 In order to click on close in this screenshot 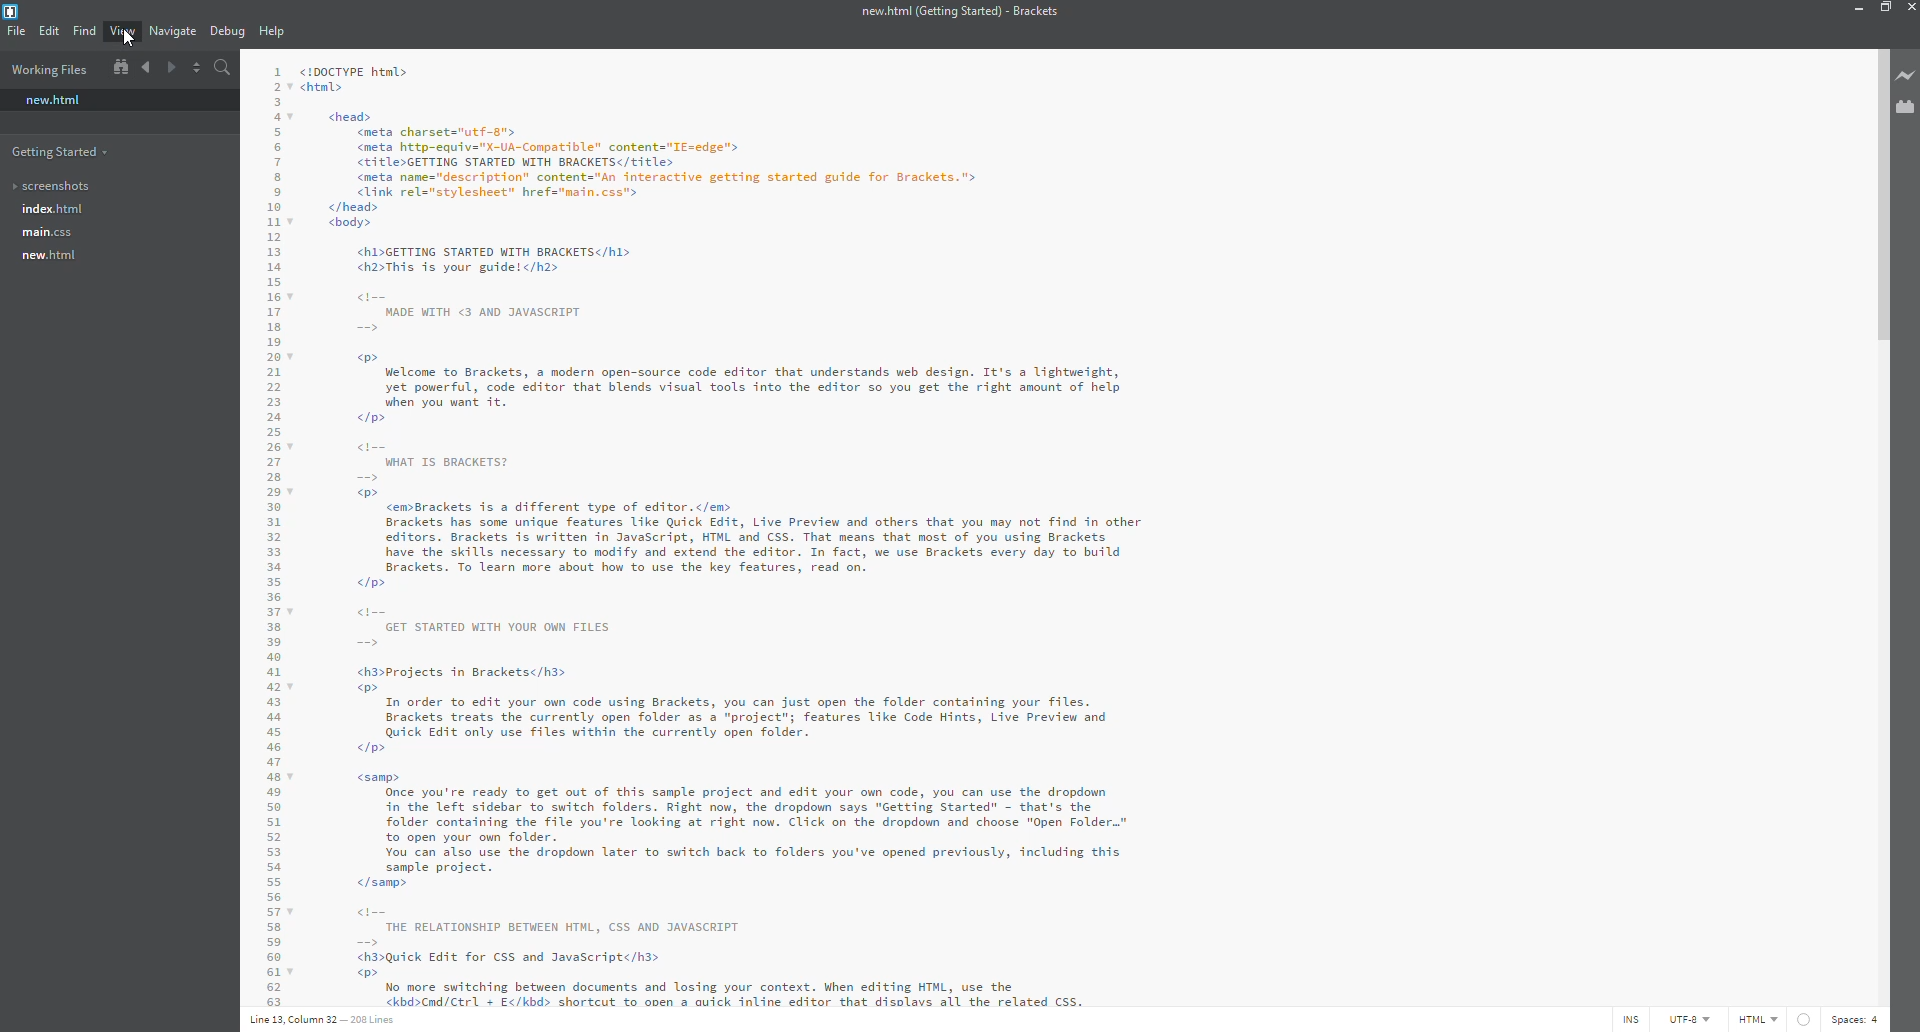, I will do `click(1910, 9)`.